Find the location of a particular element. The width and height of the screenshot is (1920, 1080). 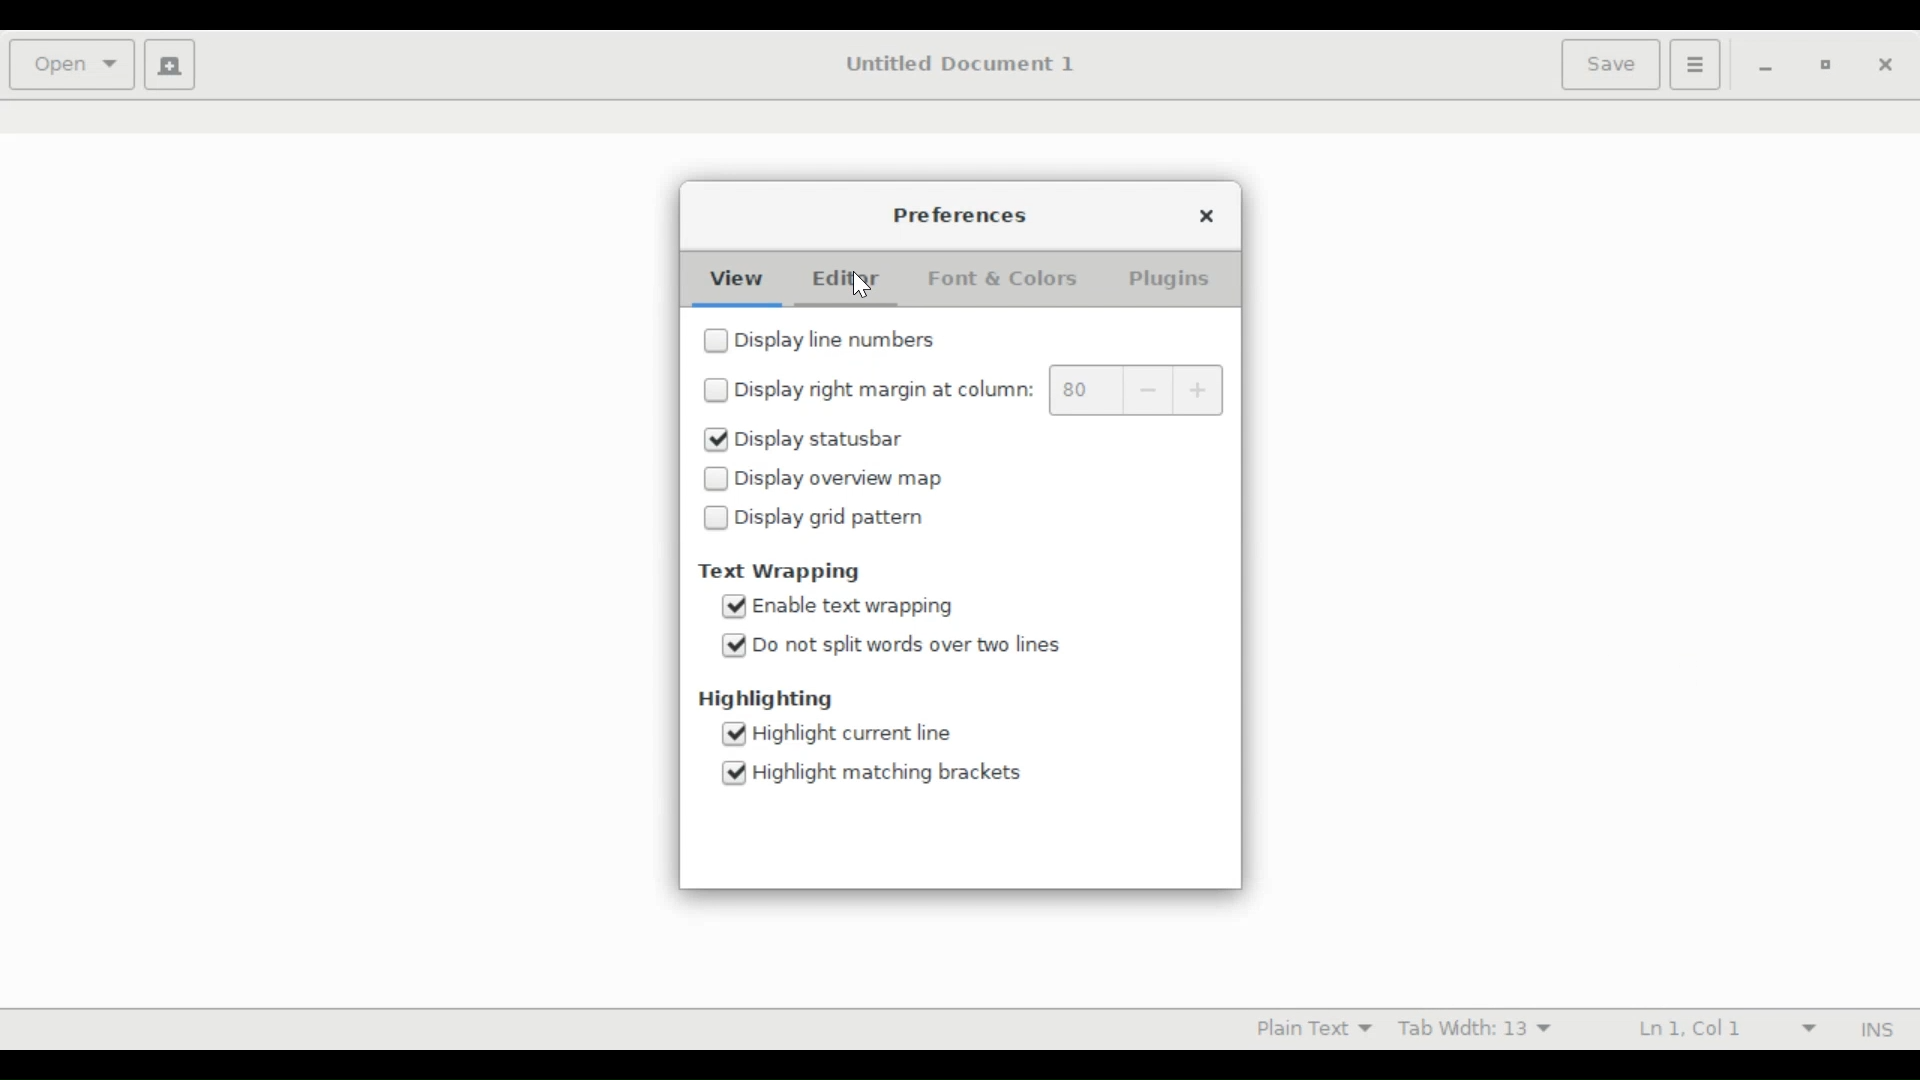

(un)check Display line numbers is located at coordinates (838, 340).